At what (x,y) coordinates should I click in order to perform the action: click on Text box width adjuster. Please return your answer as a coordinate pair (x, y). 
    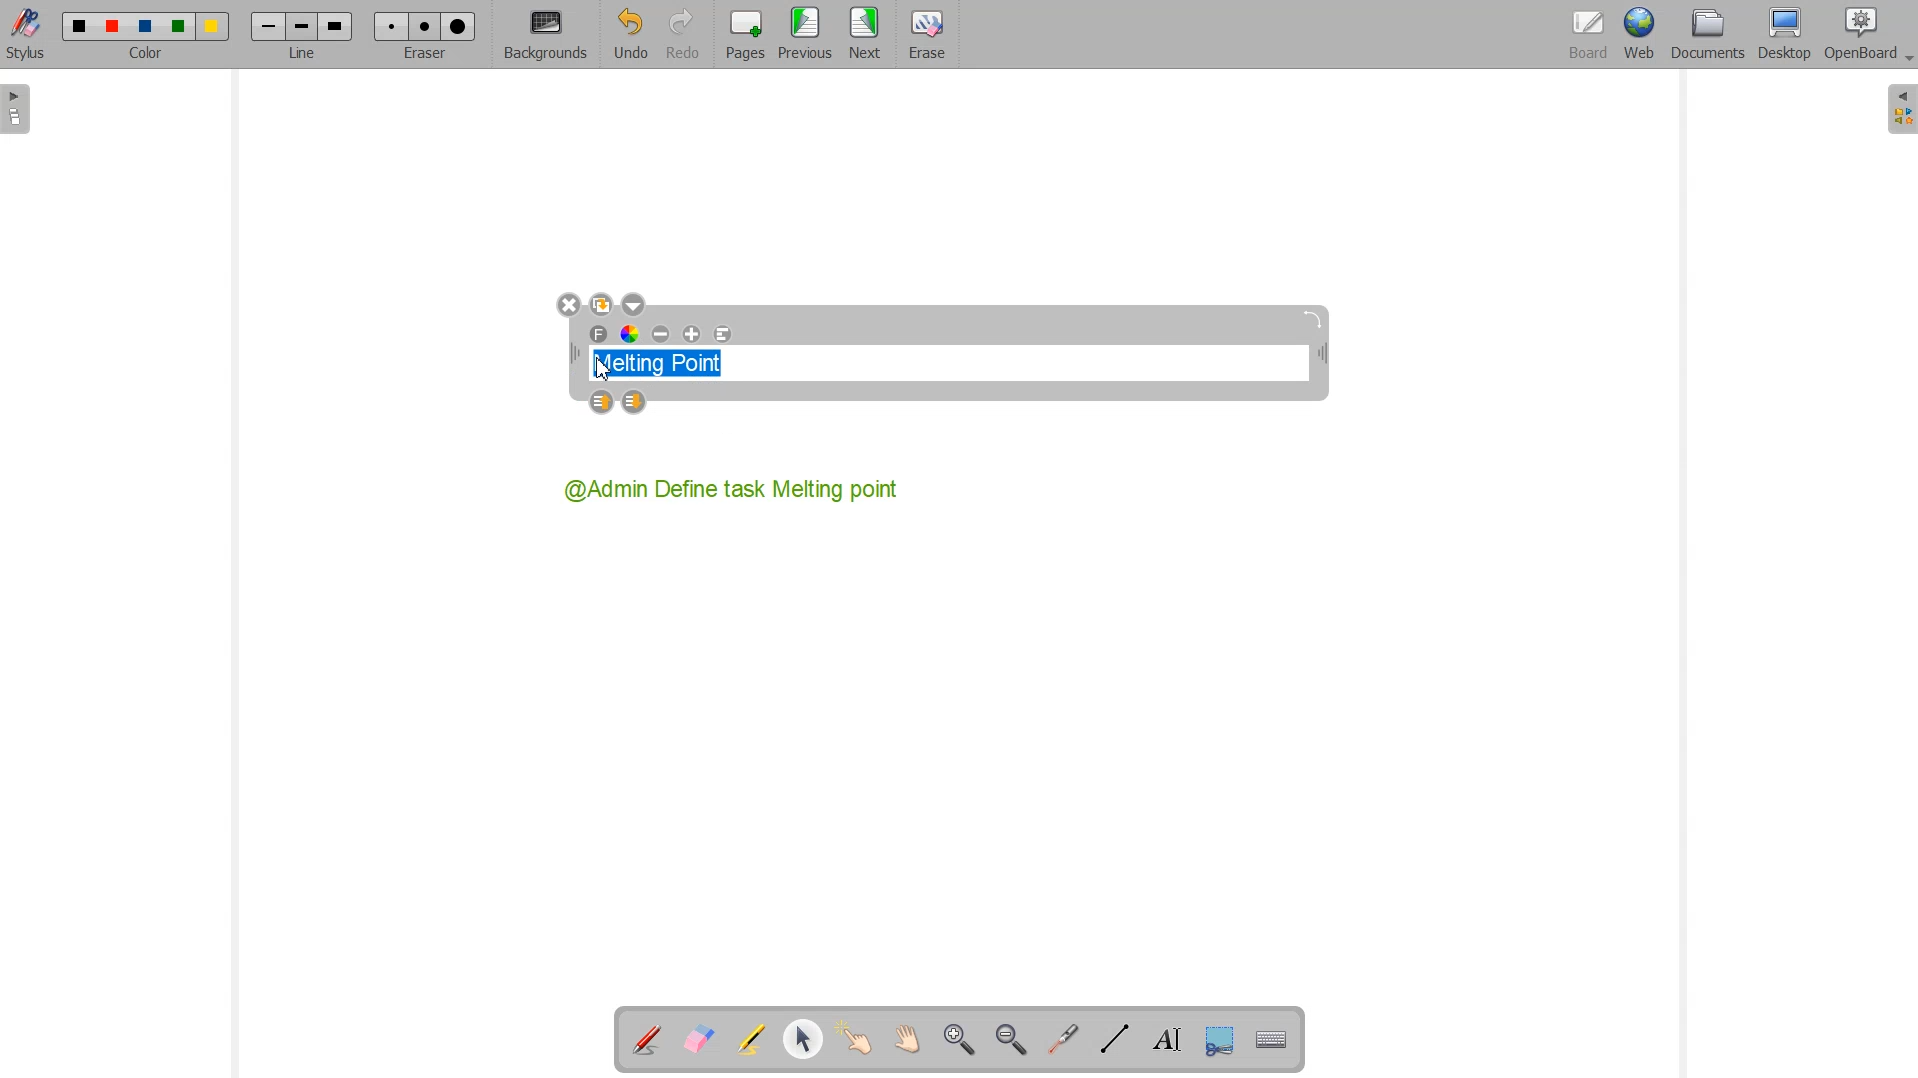
    Looking at the image, I should click on (574, 354).